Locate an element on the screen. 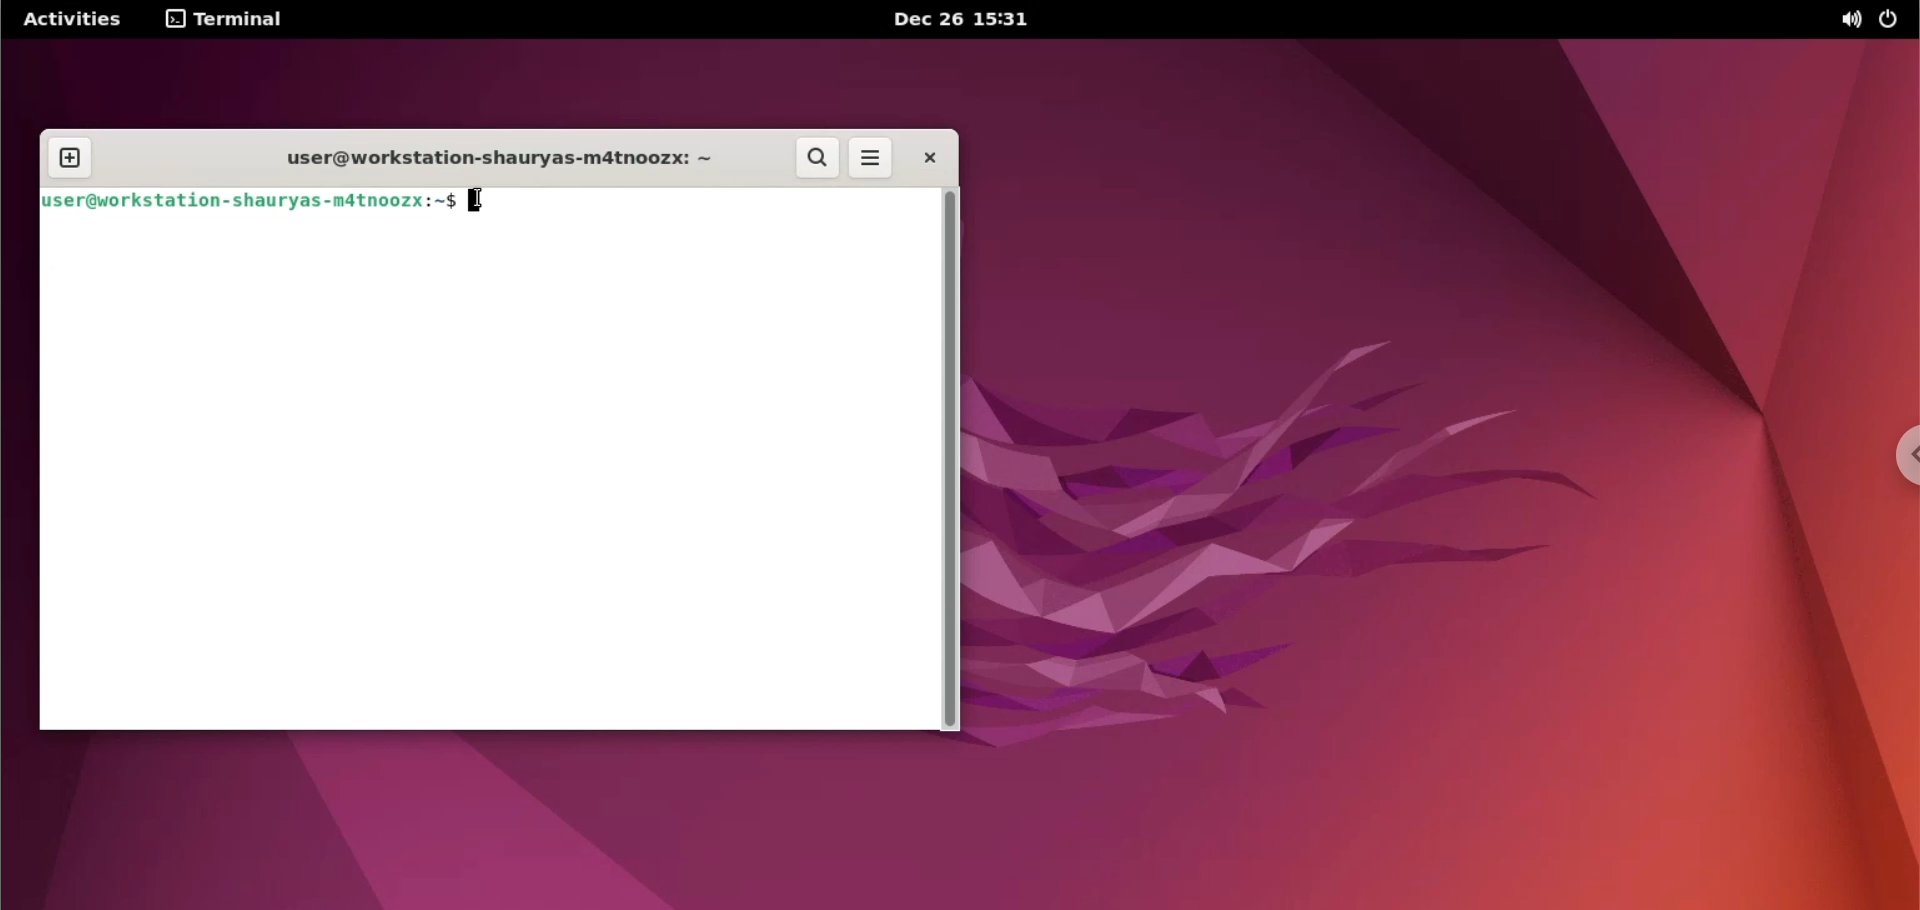 This screenshot has width=1920, height=910. new terminal tab is located at coordinates (73, 159).